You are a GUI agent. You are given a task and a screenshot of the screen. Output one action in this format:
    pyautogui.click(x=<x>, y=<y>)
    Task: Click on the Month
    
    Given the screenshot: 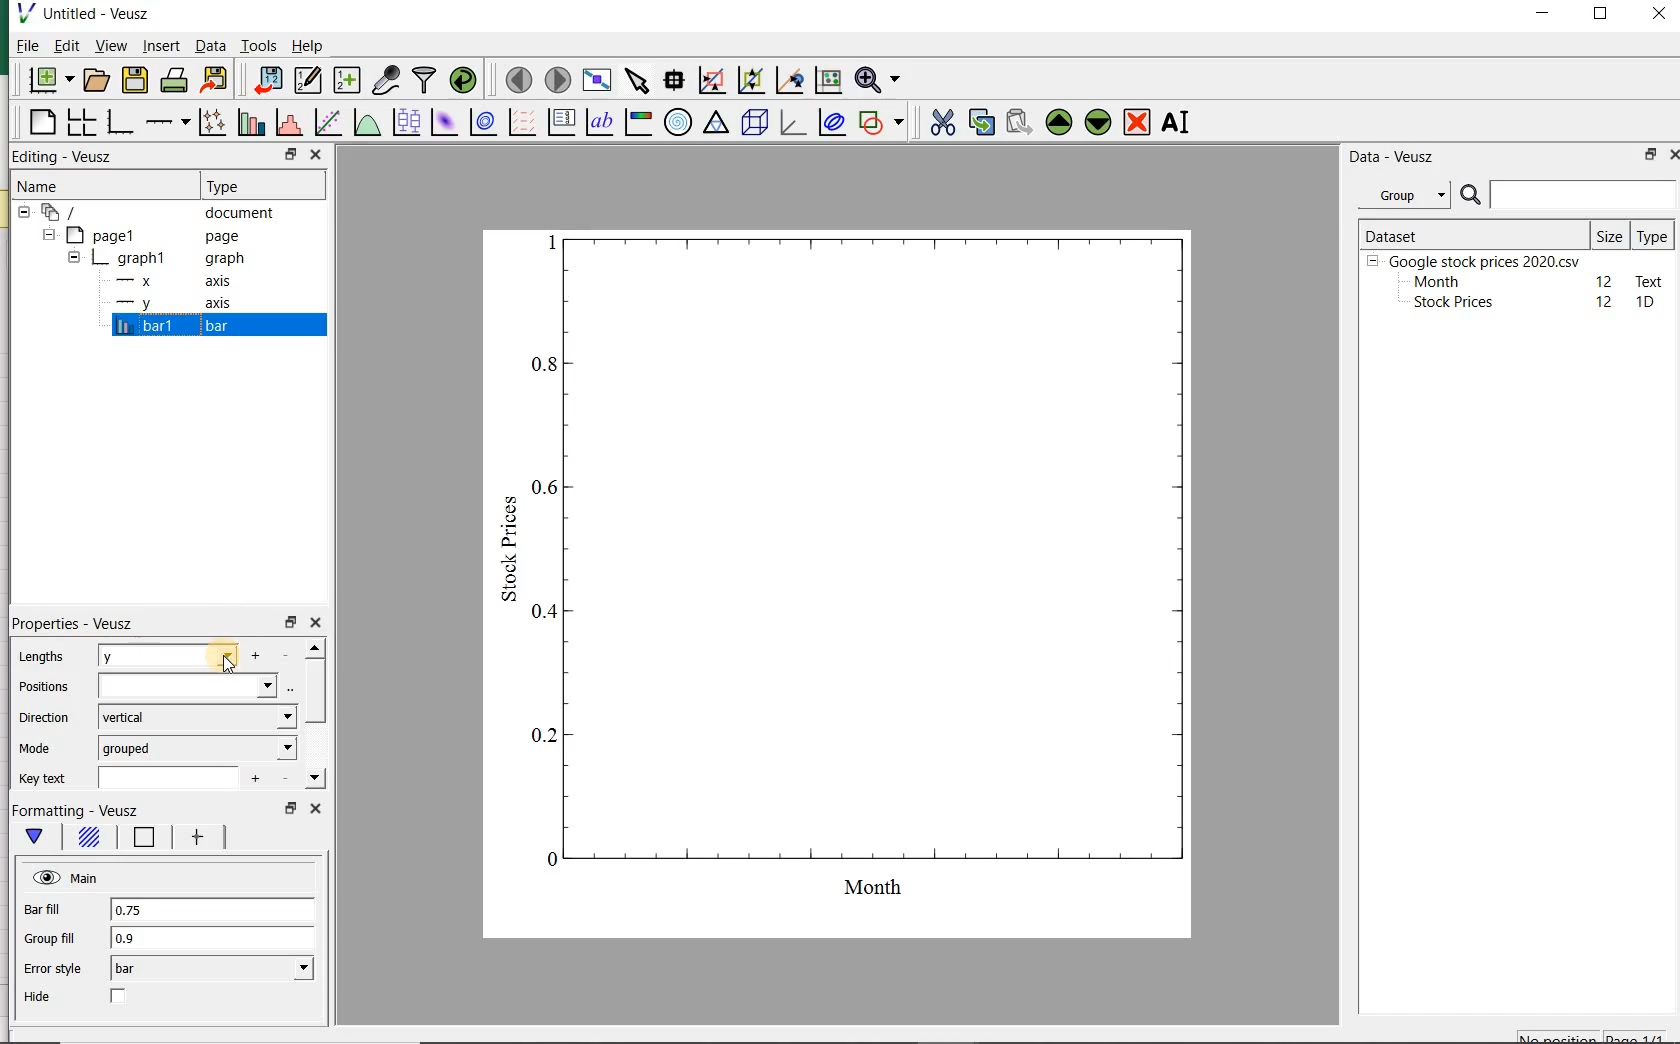 What is the action you would take?
    pyautogui.click(x=1435, y=282)
    